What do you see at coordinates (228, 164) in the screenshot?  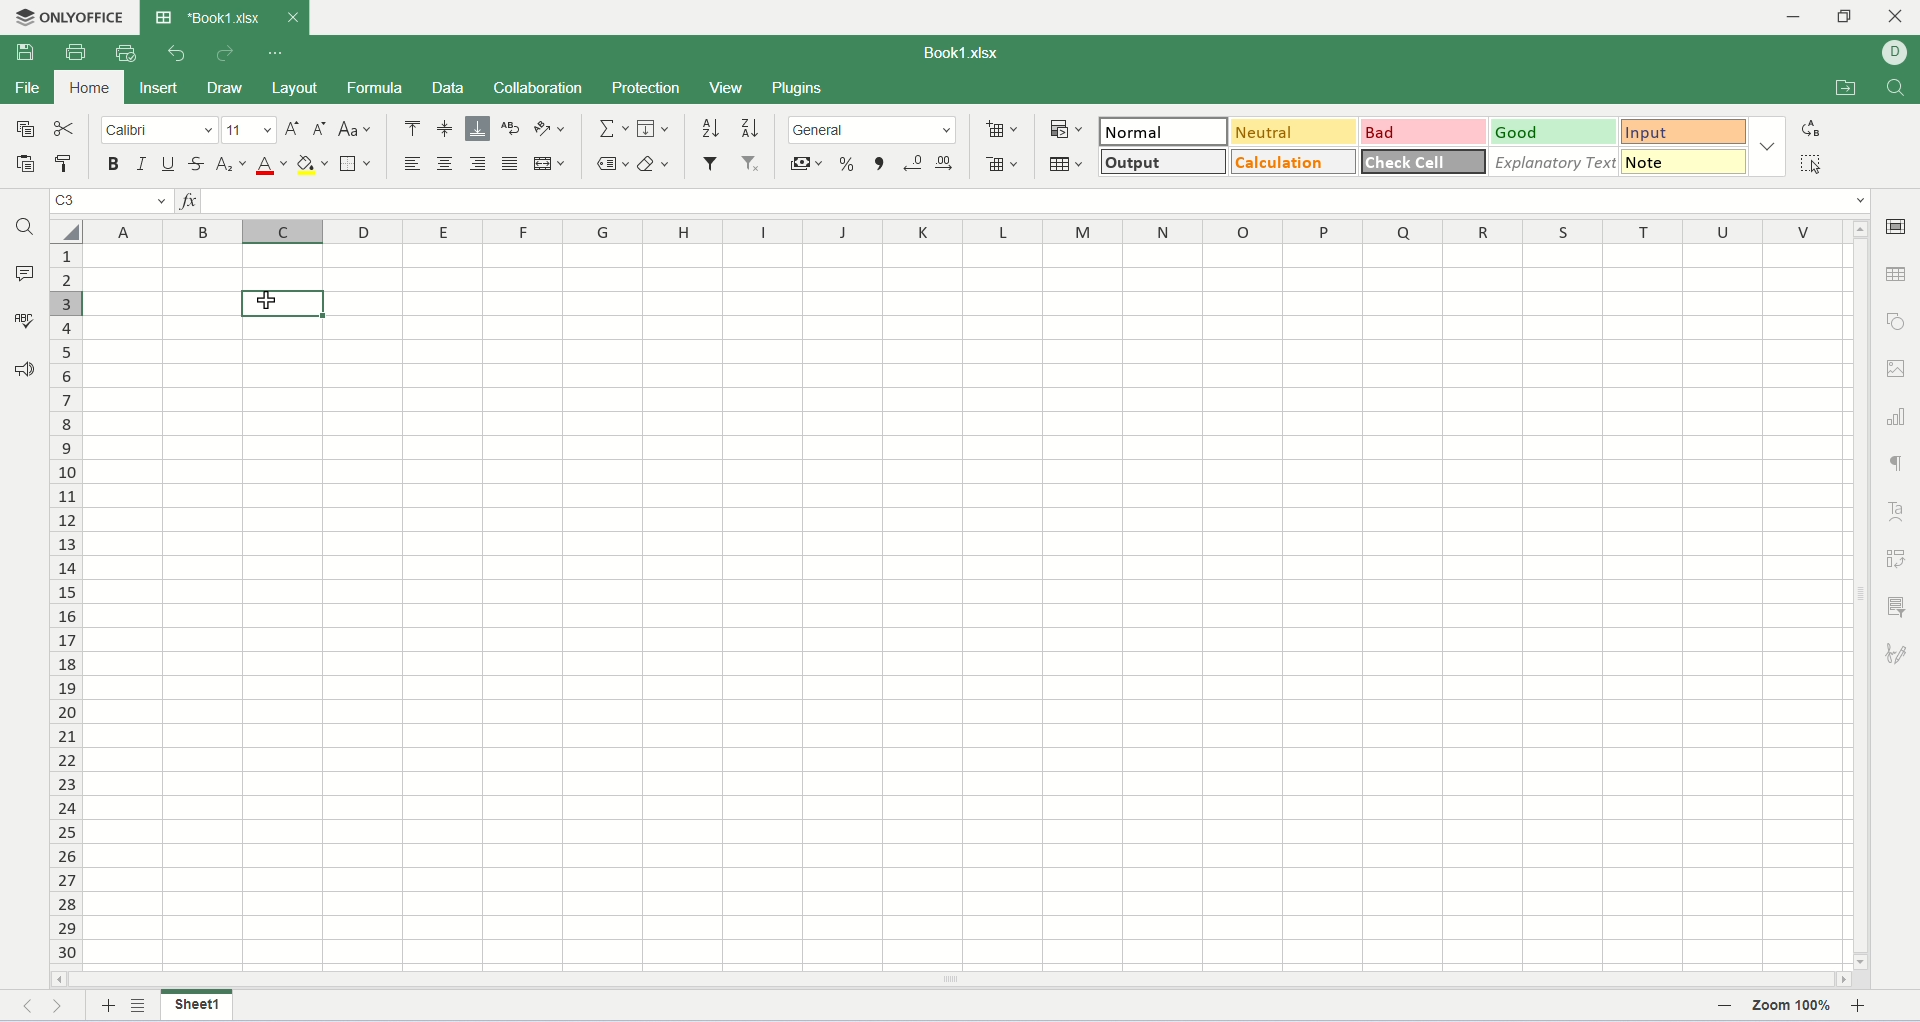 I see `subscript/superscript` at bounding box center [228, 164].